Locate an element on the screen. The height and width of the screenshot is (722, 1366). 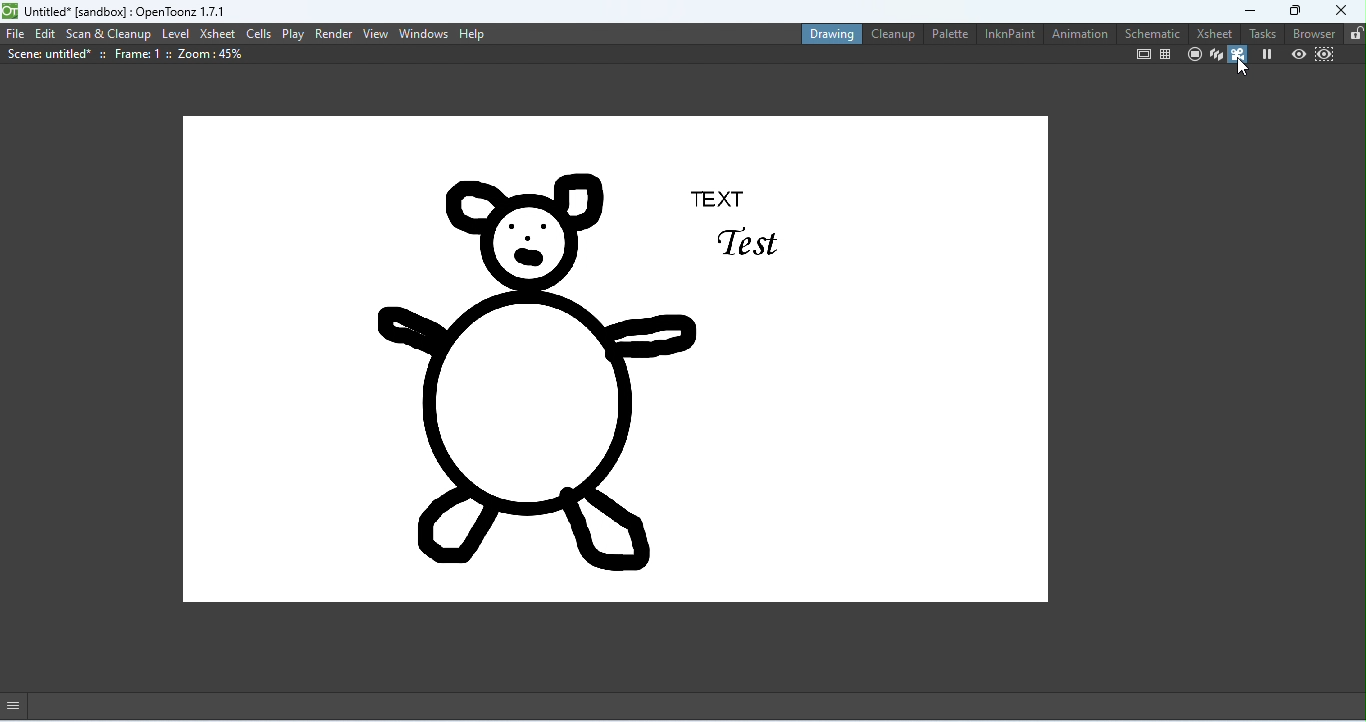
freeze is located at coordinates (1267, 55).